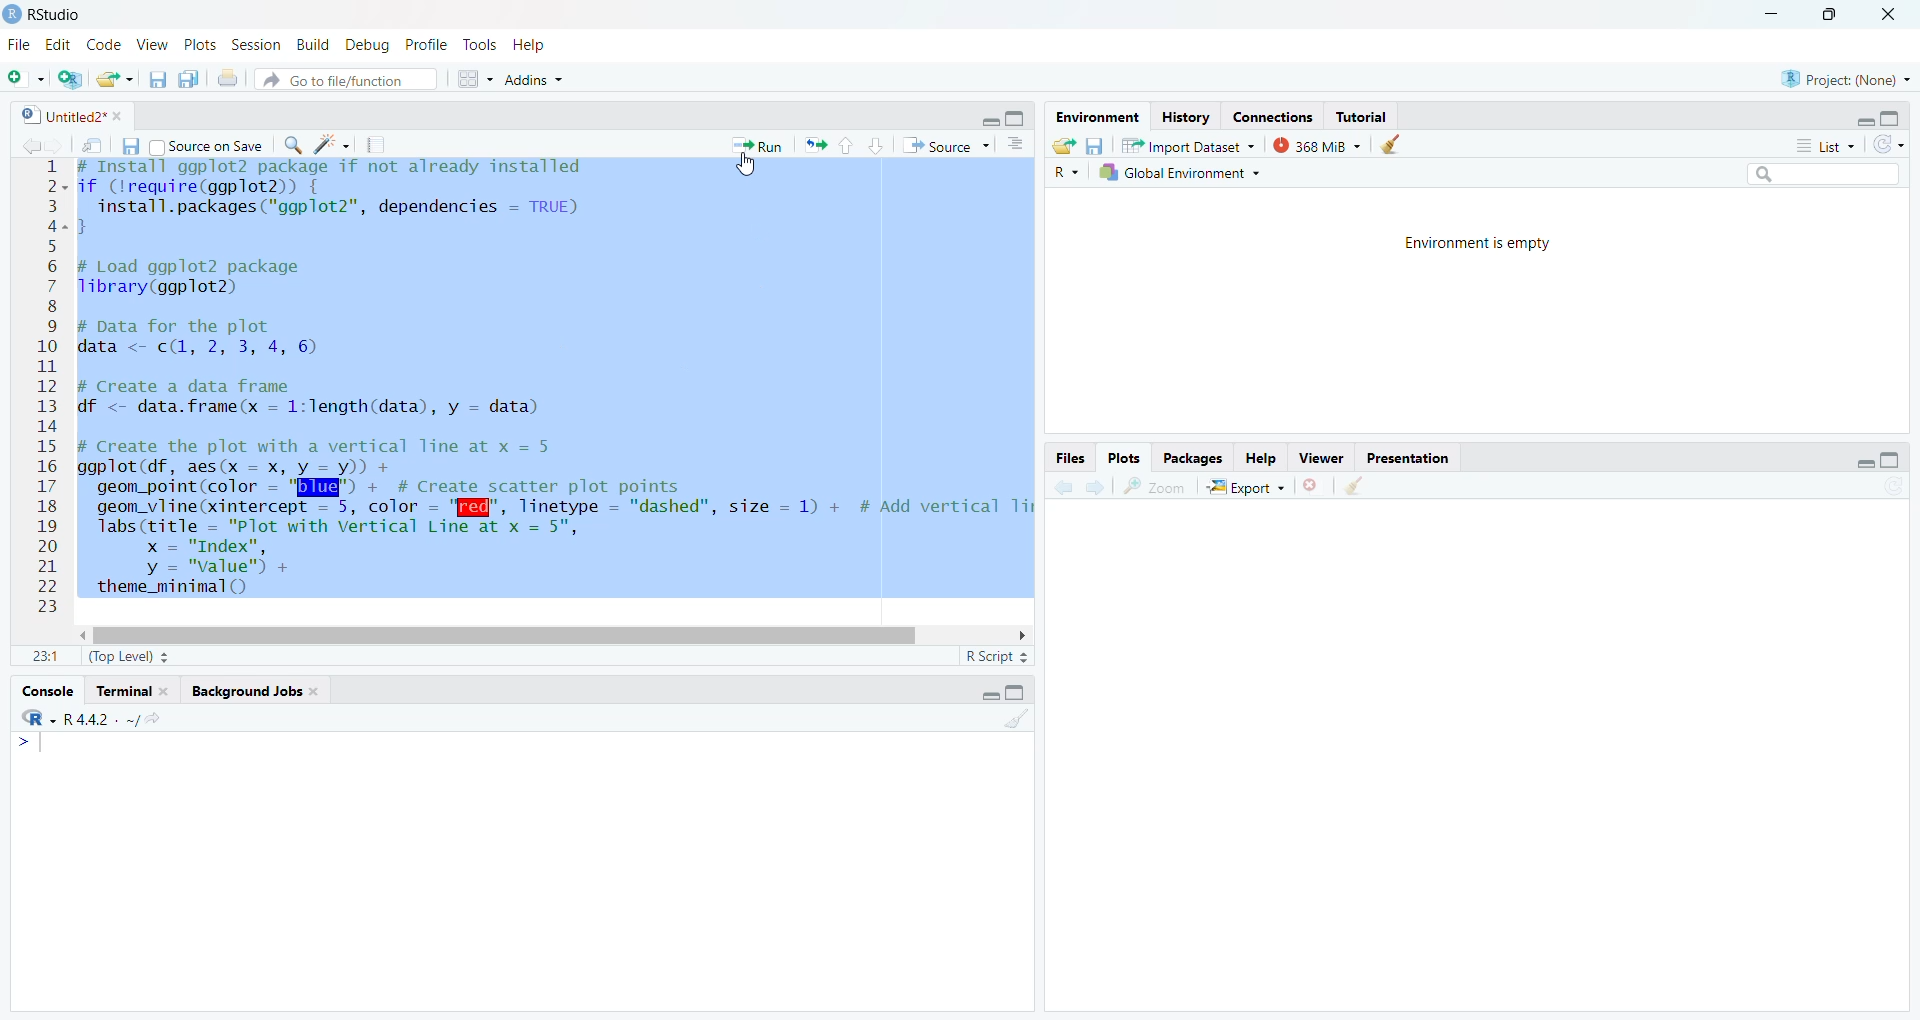 This screenshot has width=1920, height=1020. What do you see at coordinates (311, 46) in the screenshot?
I see `n Build` at bounding box center [311, 46].